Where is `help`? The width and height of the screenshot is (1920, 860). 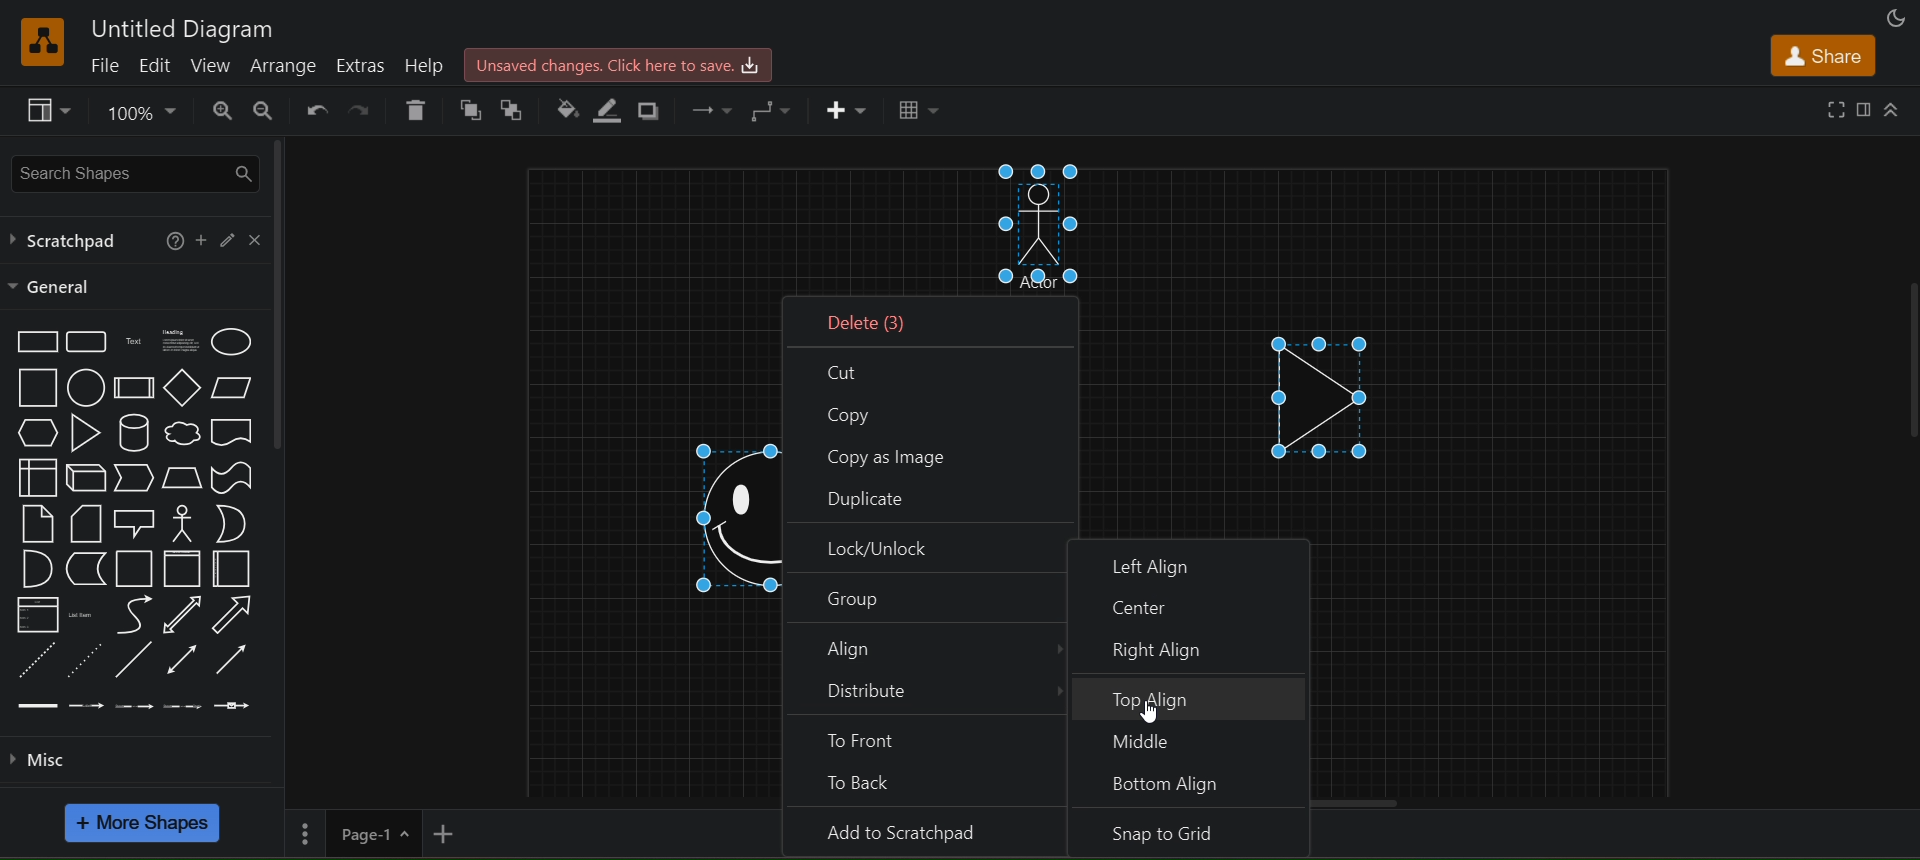 help is located at coordinates (171, 238).